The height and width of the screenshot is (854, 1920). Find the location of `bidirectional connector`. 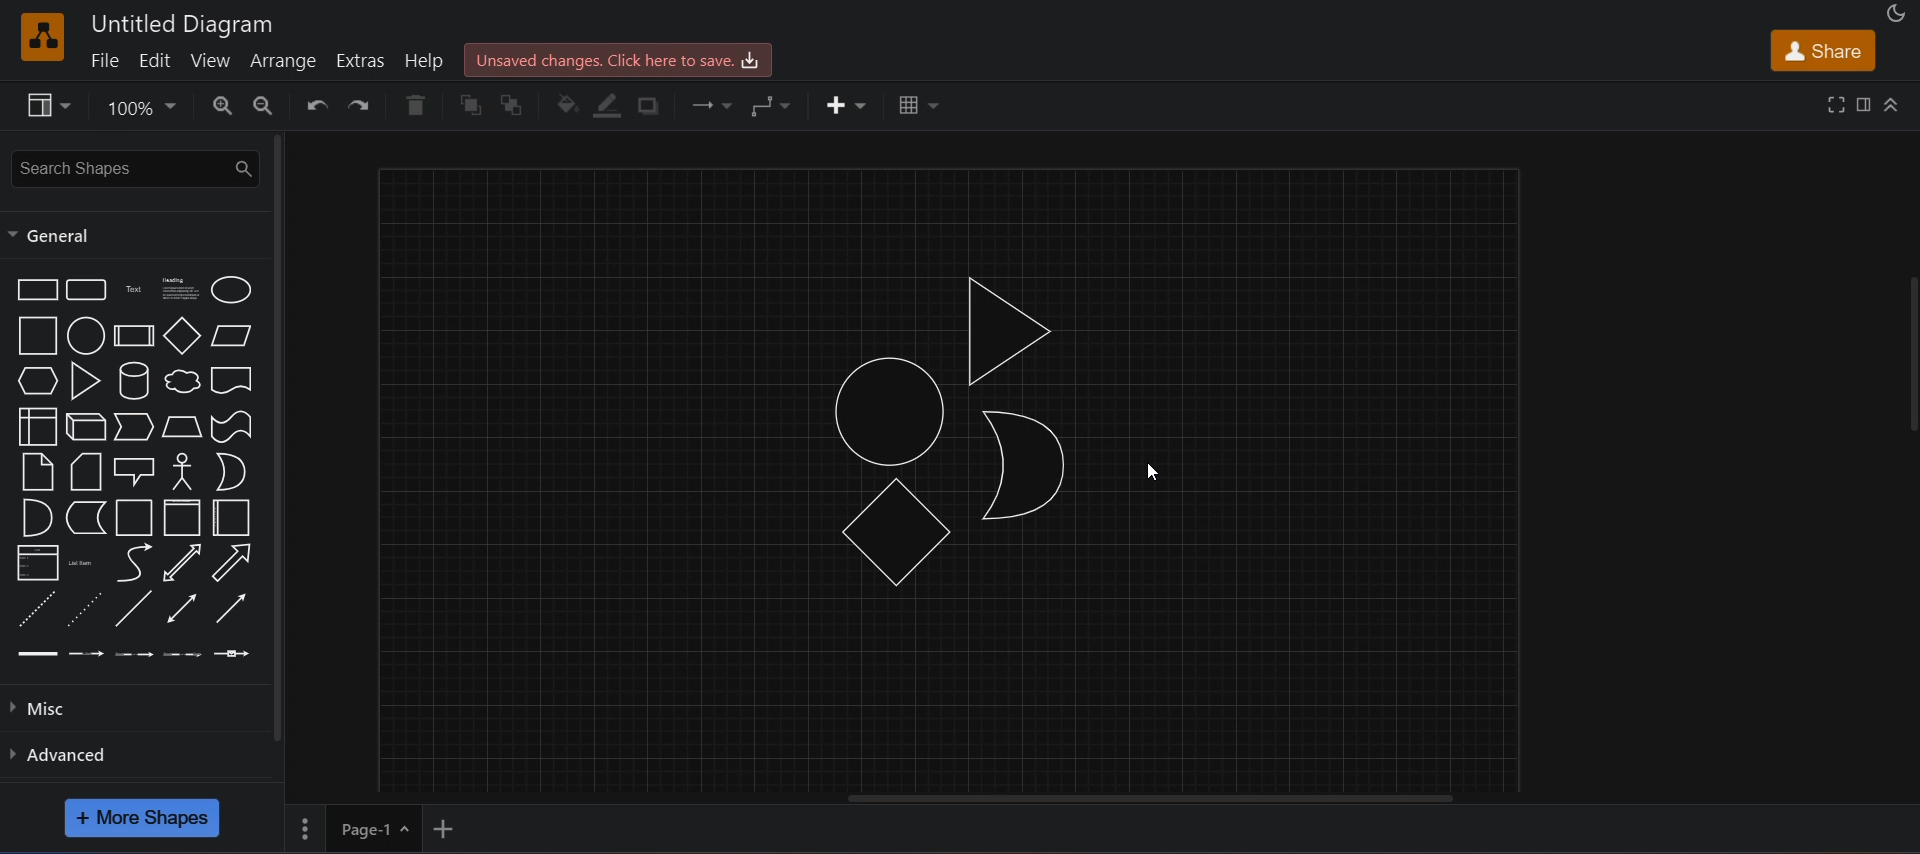

bidirectional connector is located at coordinates (178, 609).